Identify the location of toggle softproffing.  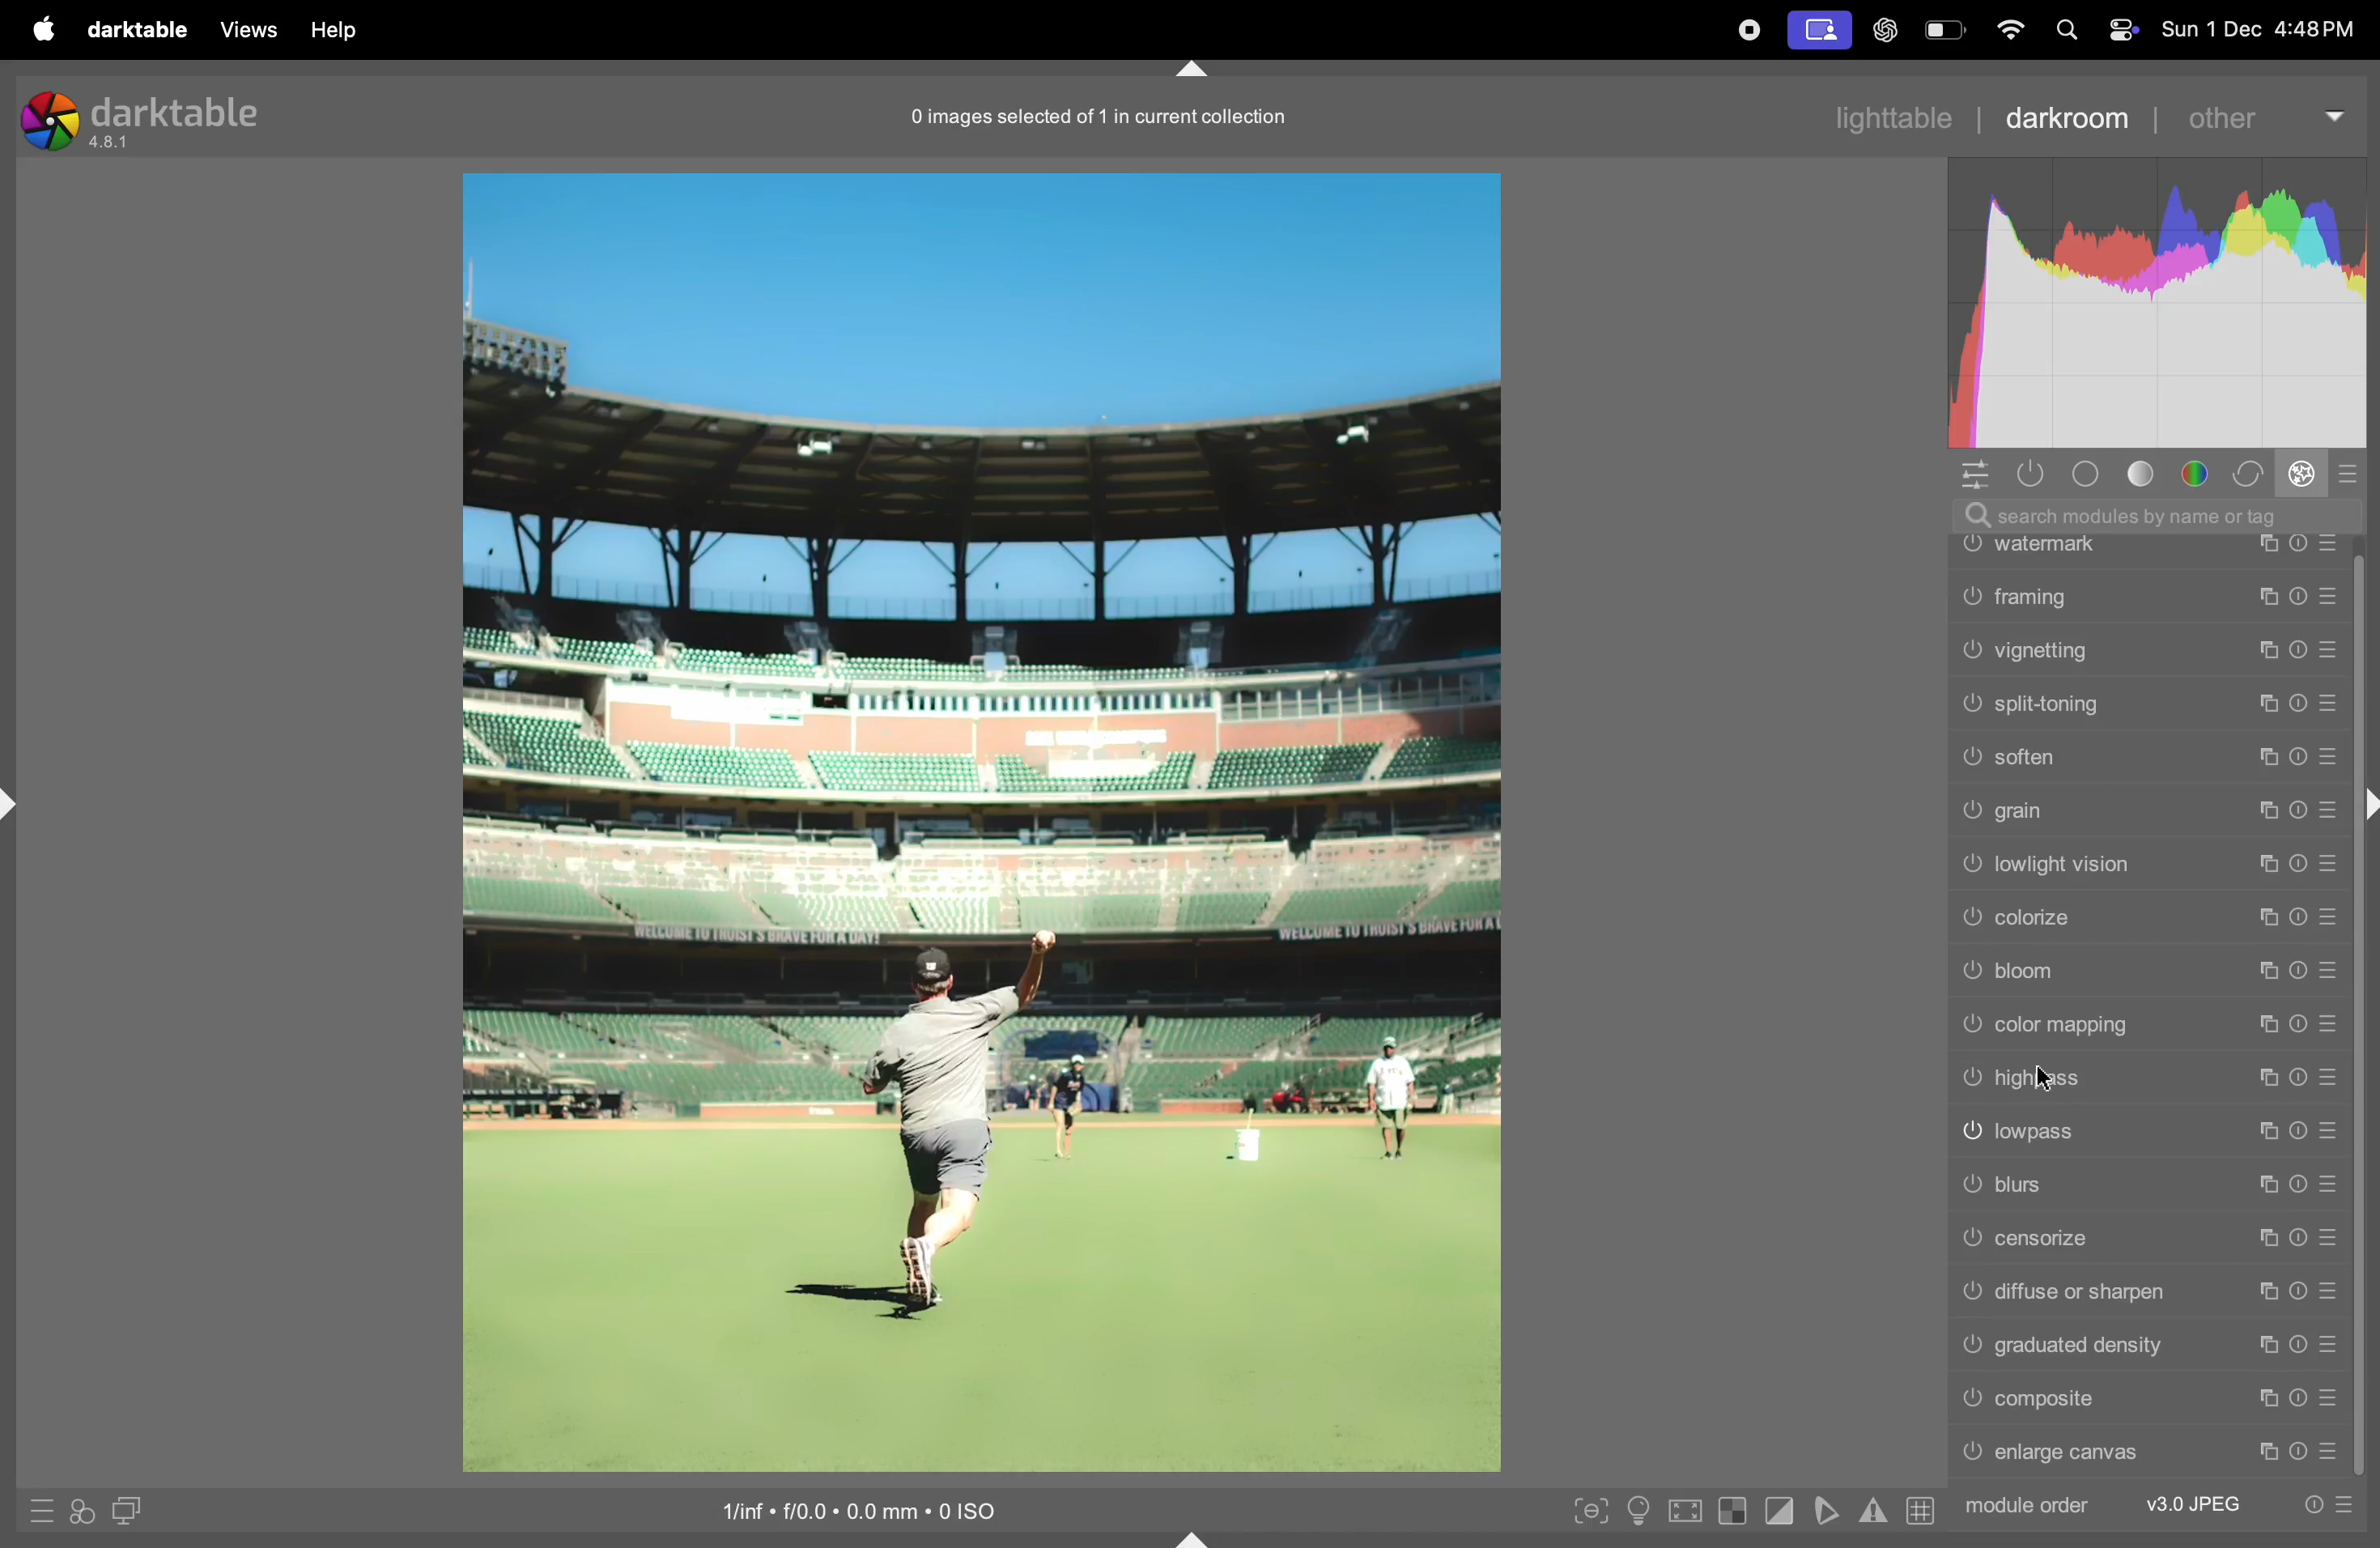
(1824, 1511).